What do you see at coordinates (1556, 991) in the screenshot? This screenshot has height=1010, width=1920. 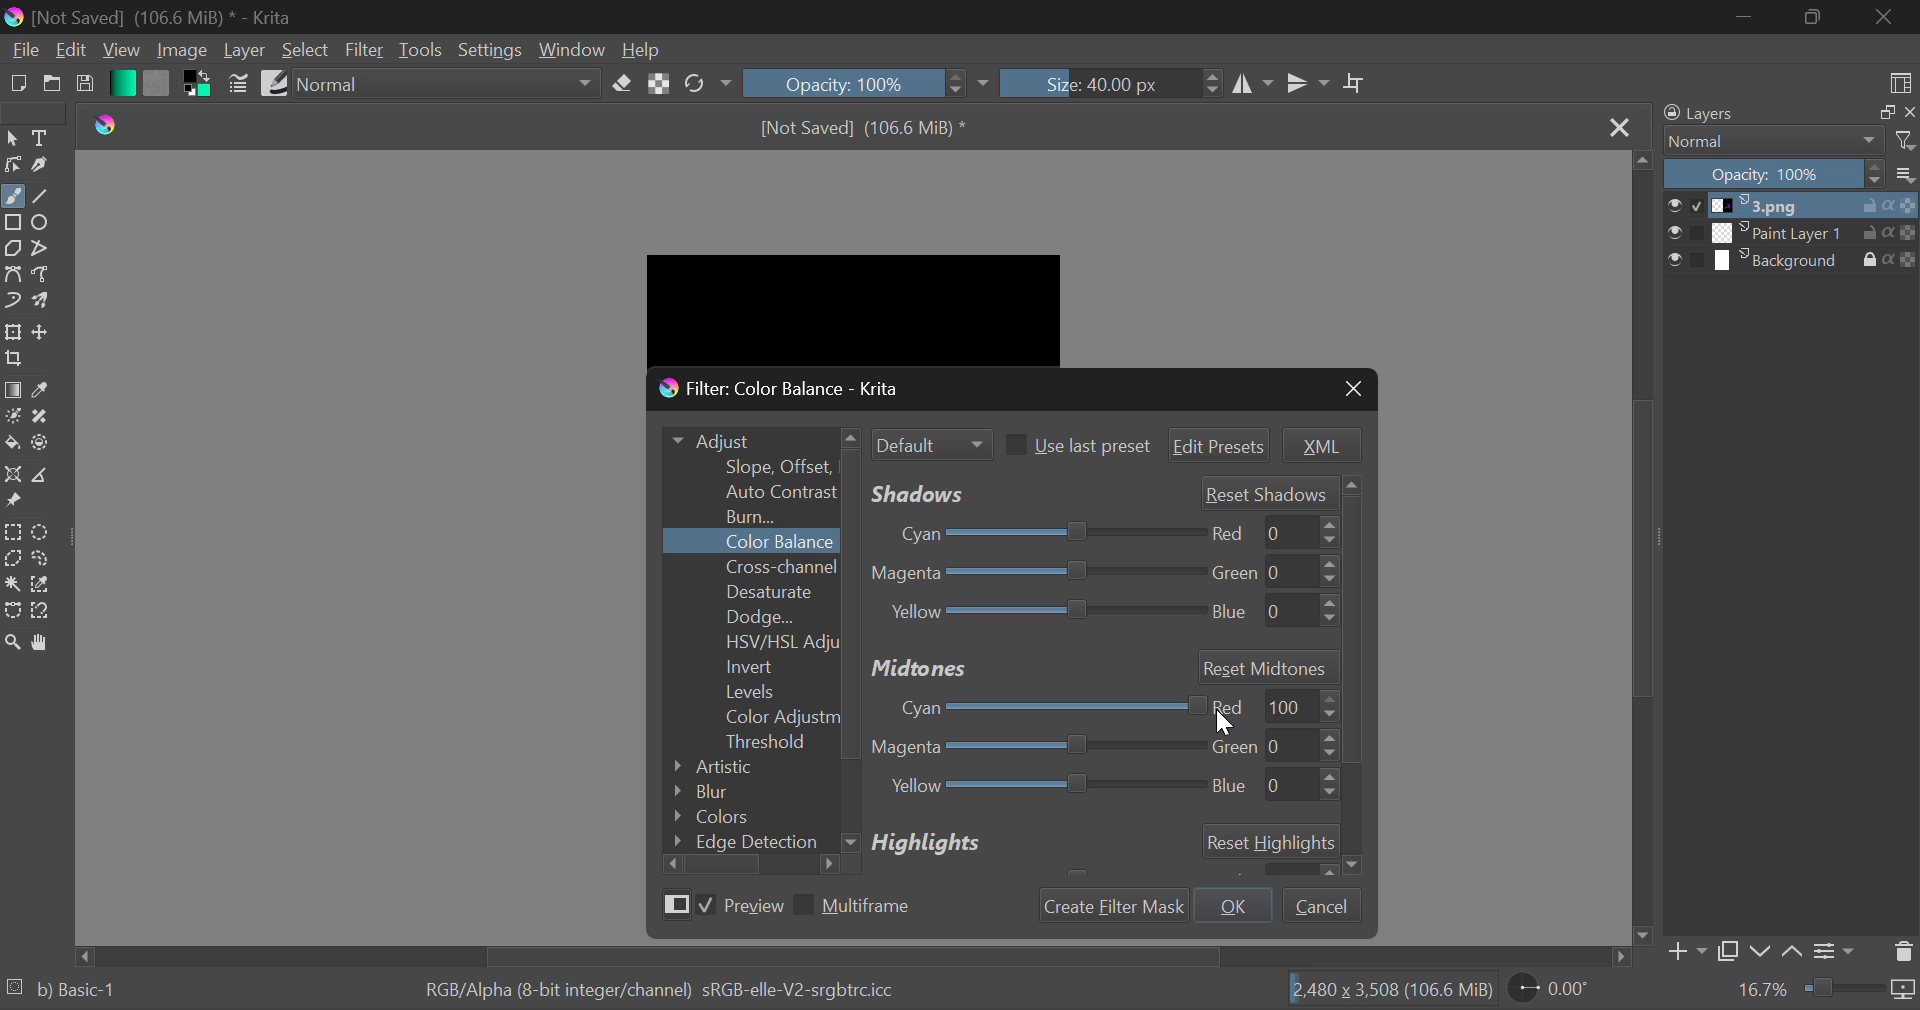 I see `0.00` at bounding box center [1556, 991].